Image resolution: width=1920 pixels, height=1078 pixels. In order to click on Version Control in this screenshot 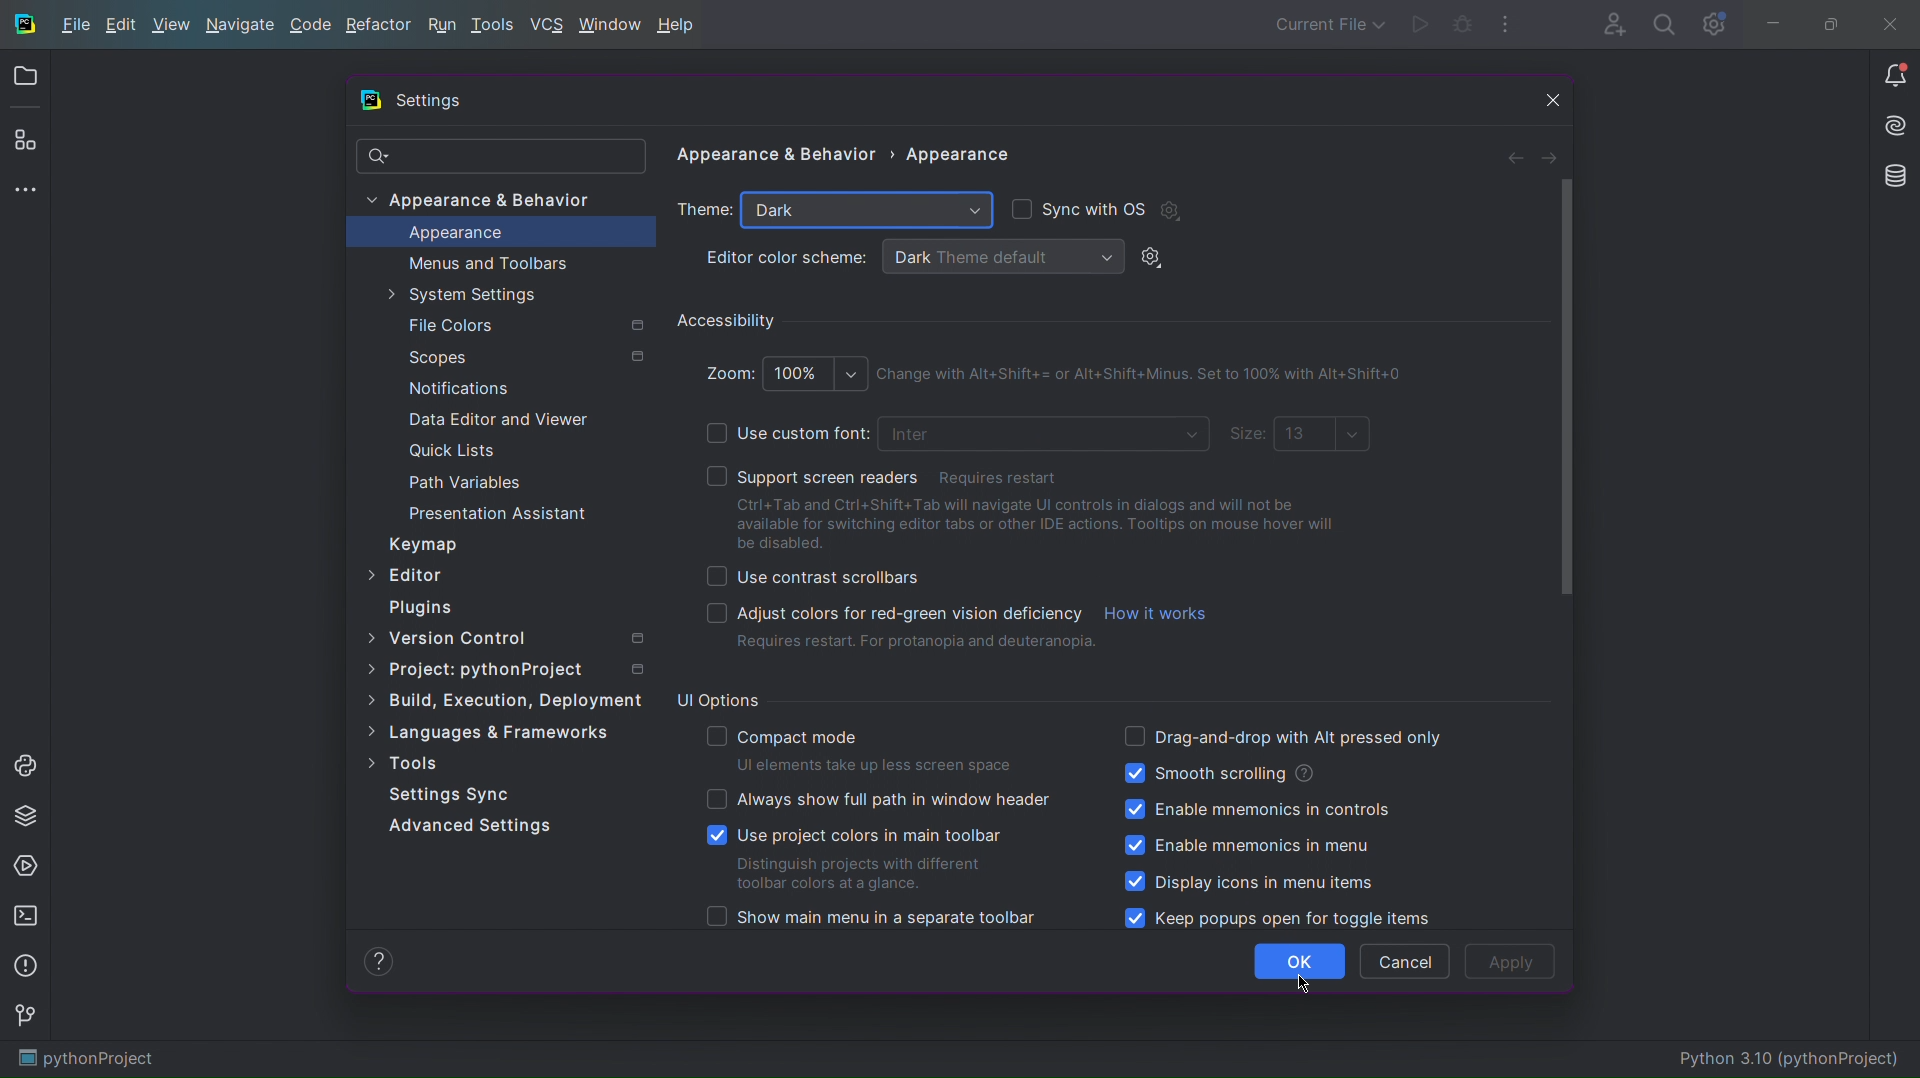, I will do `click(25, 1017)`.